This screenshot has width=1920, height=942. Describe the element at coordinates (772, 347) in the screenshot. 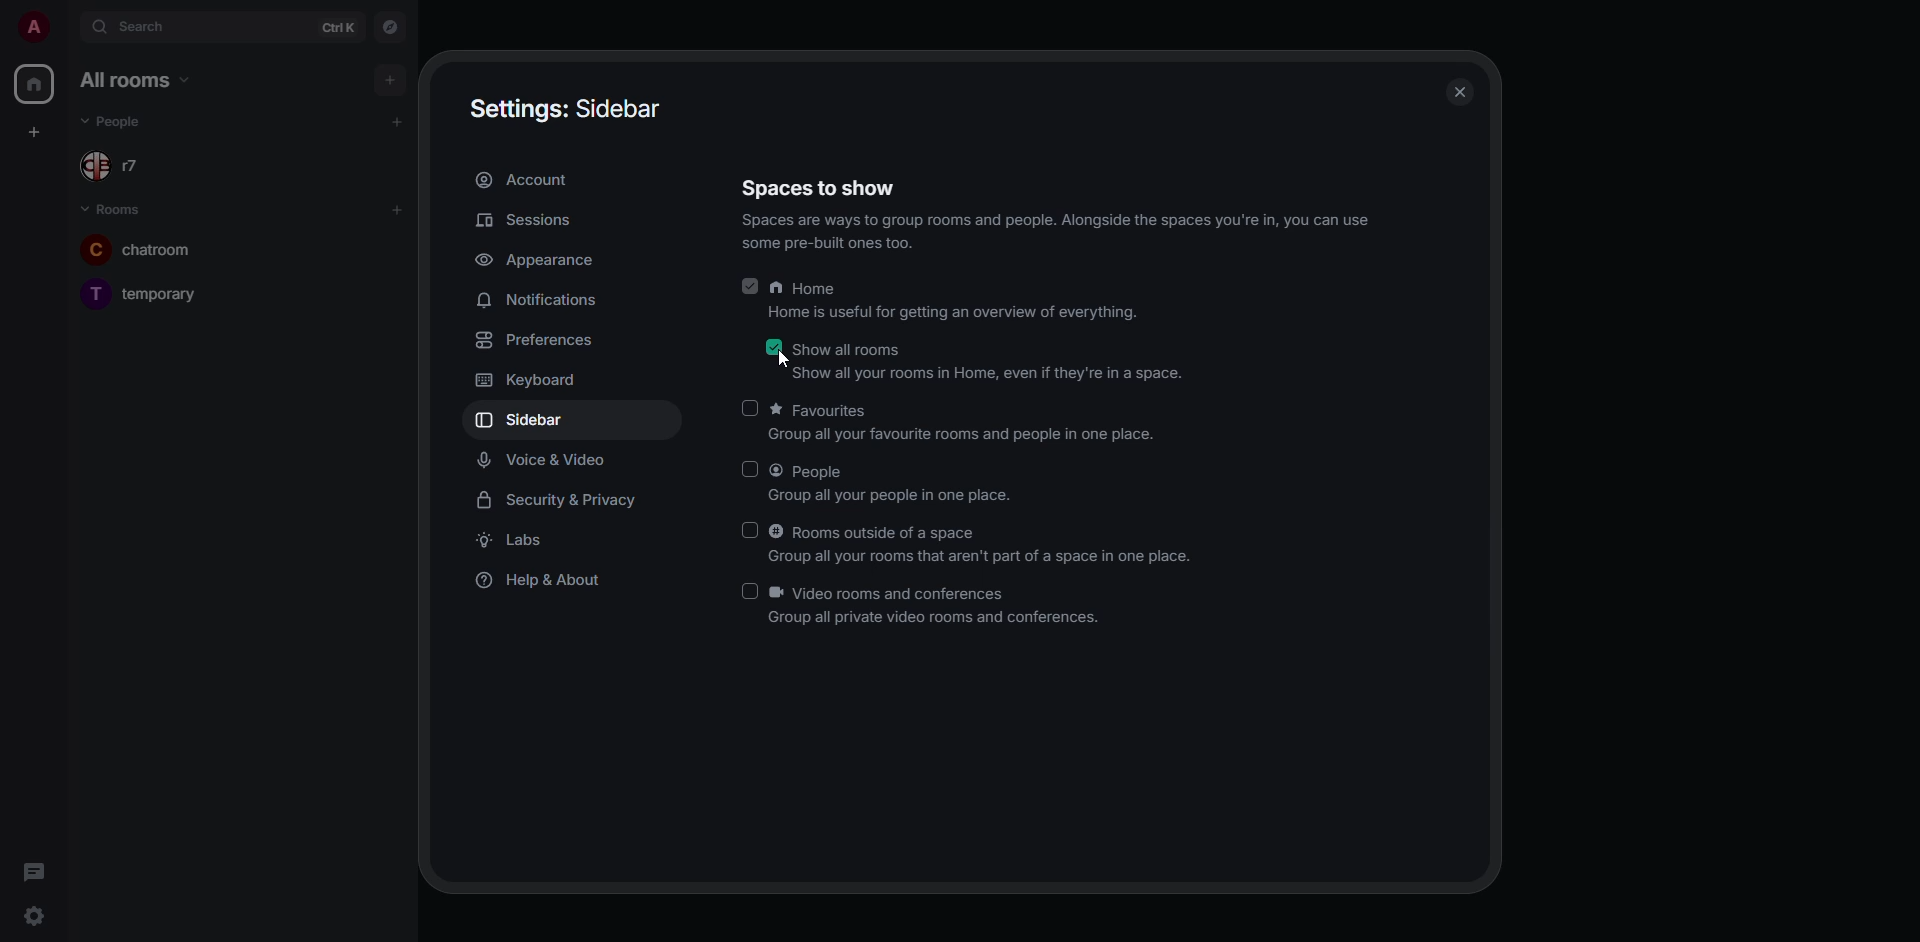

I see `enabled` at that location.